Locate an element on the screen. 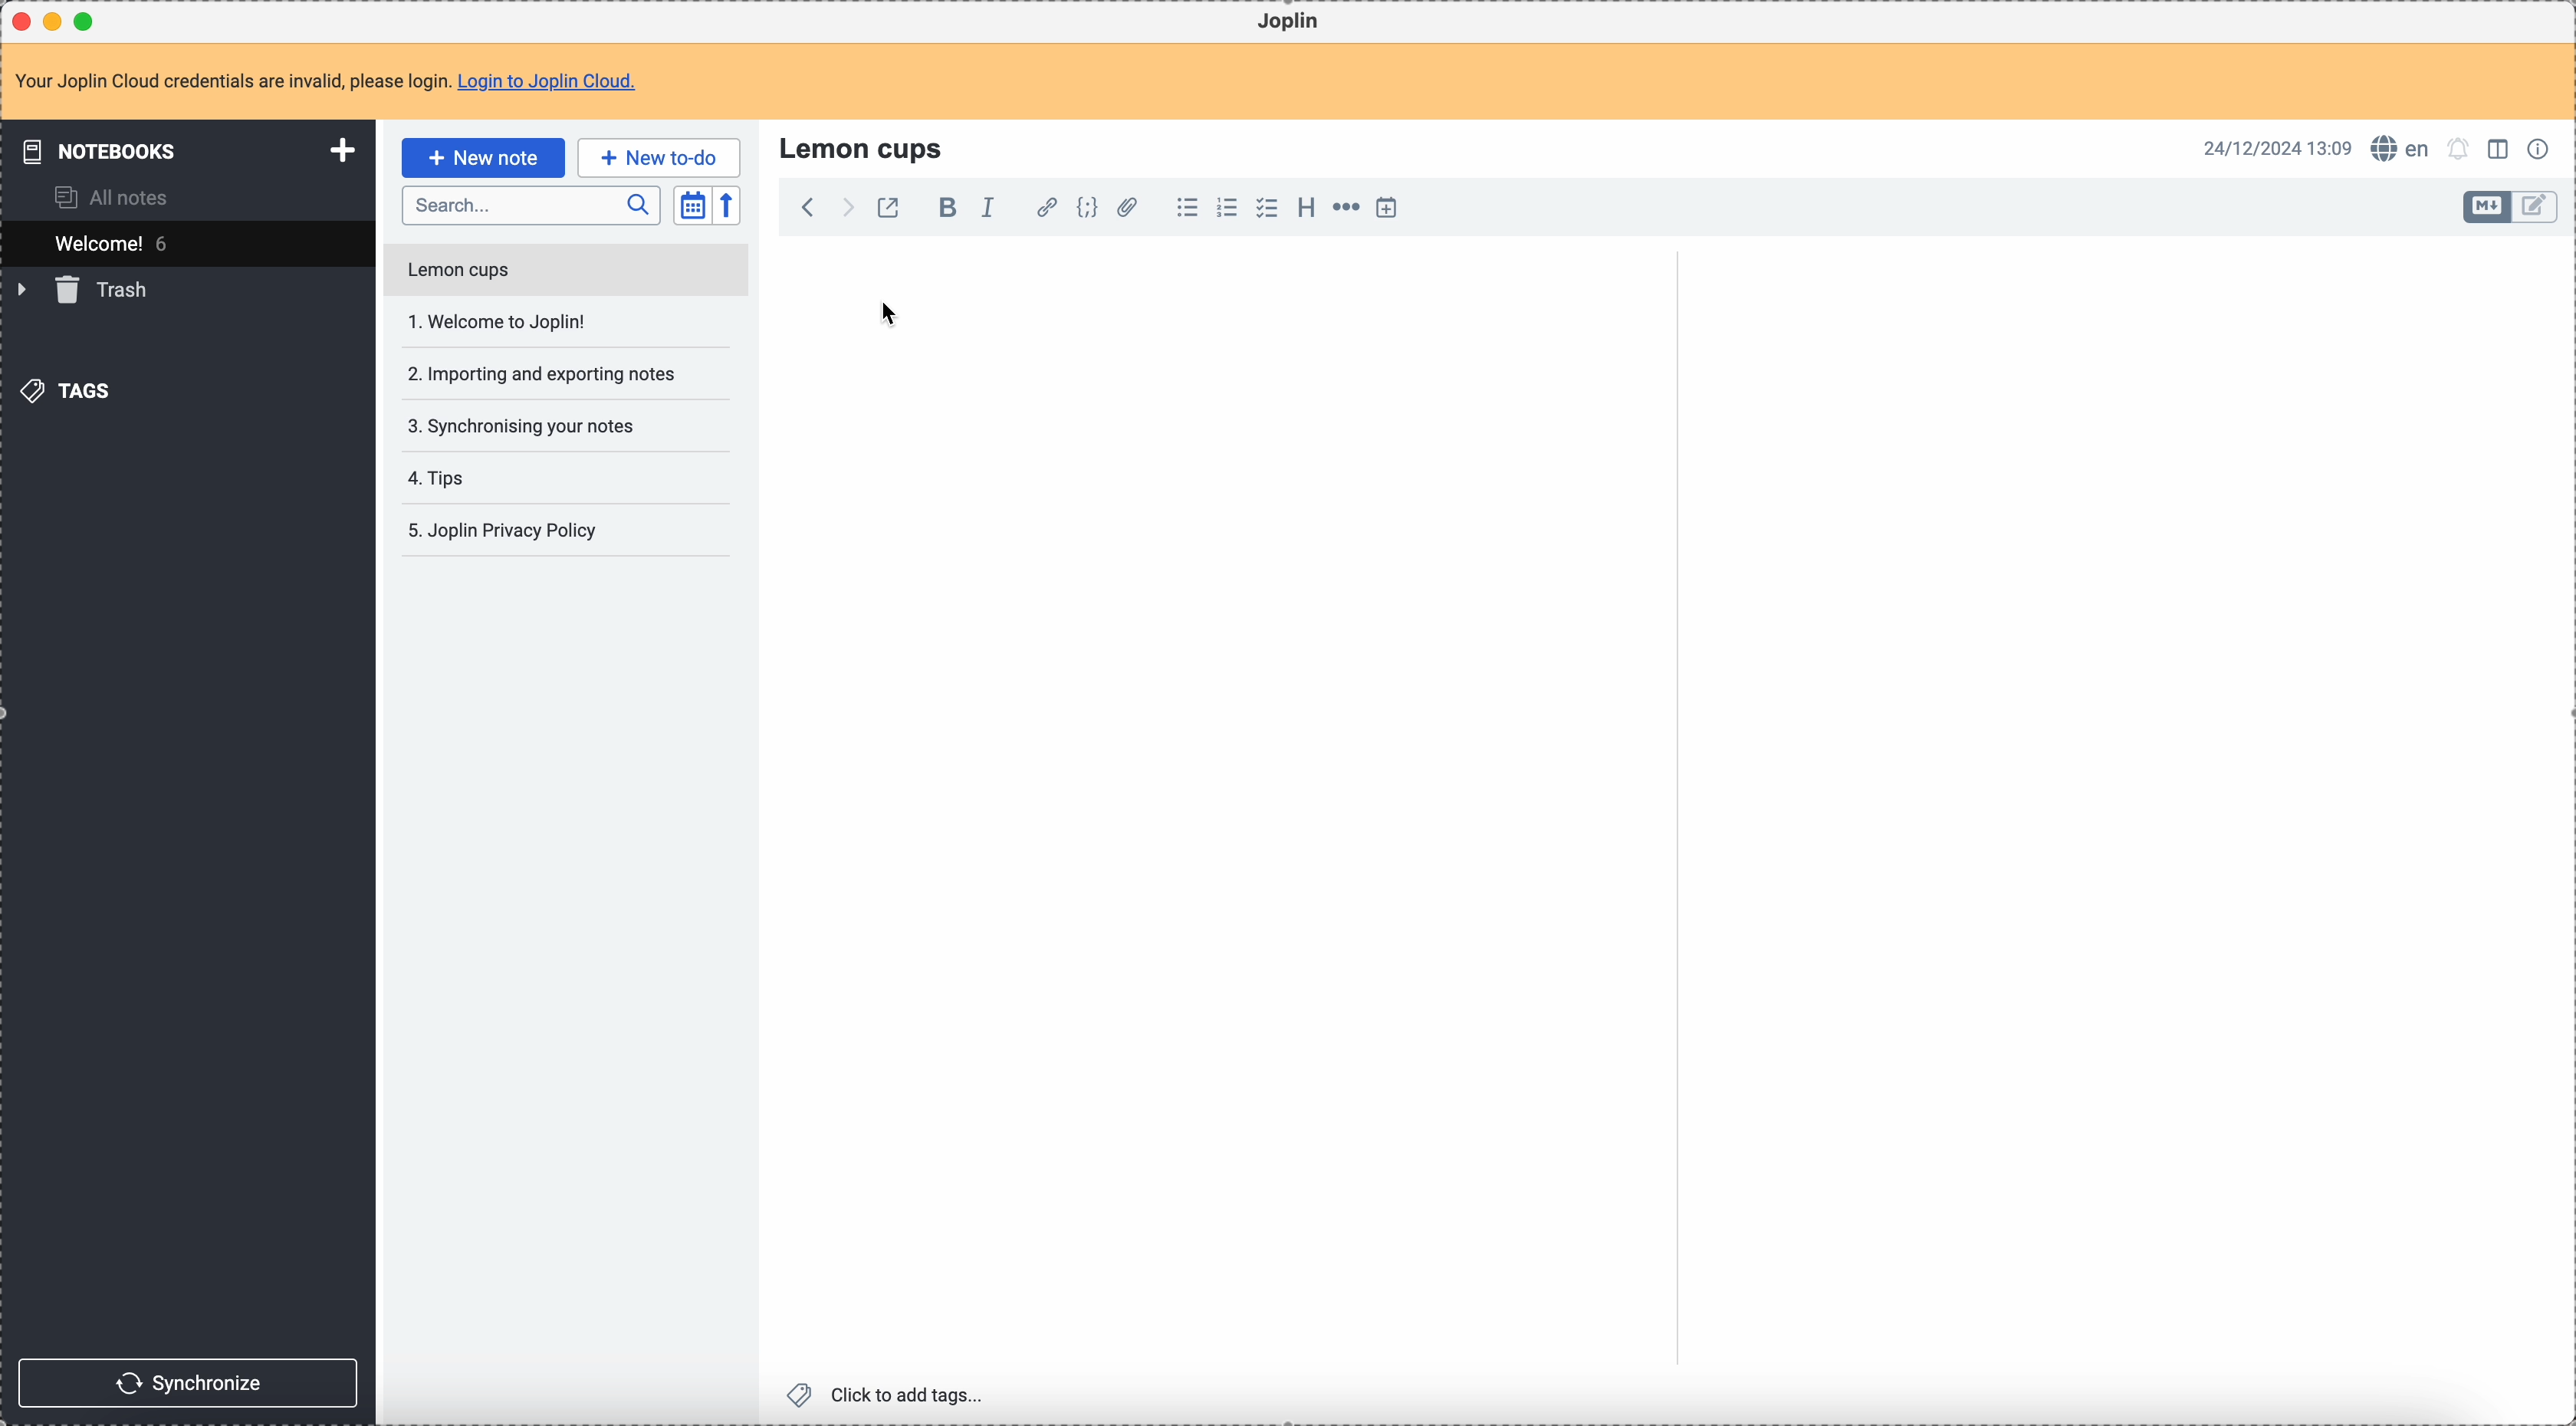 Image resolution: width=2576 pixels, height=1426 pixels. synchronising your notes is located at coordinates (520, 424).